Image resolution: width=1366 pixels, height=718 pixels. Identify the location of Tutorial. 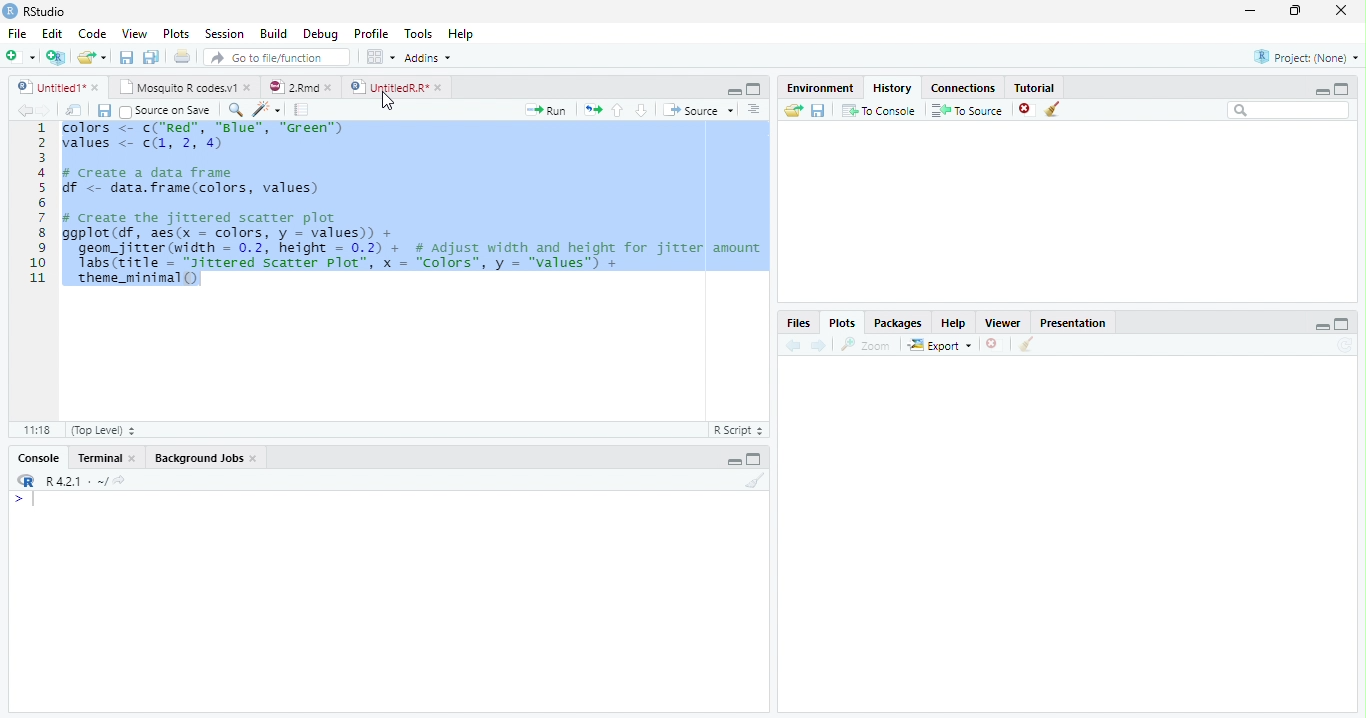
(1035, 87).